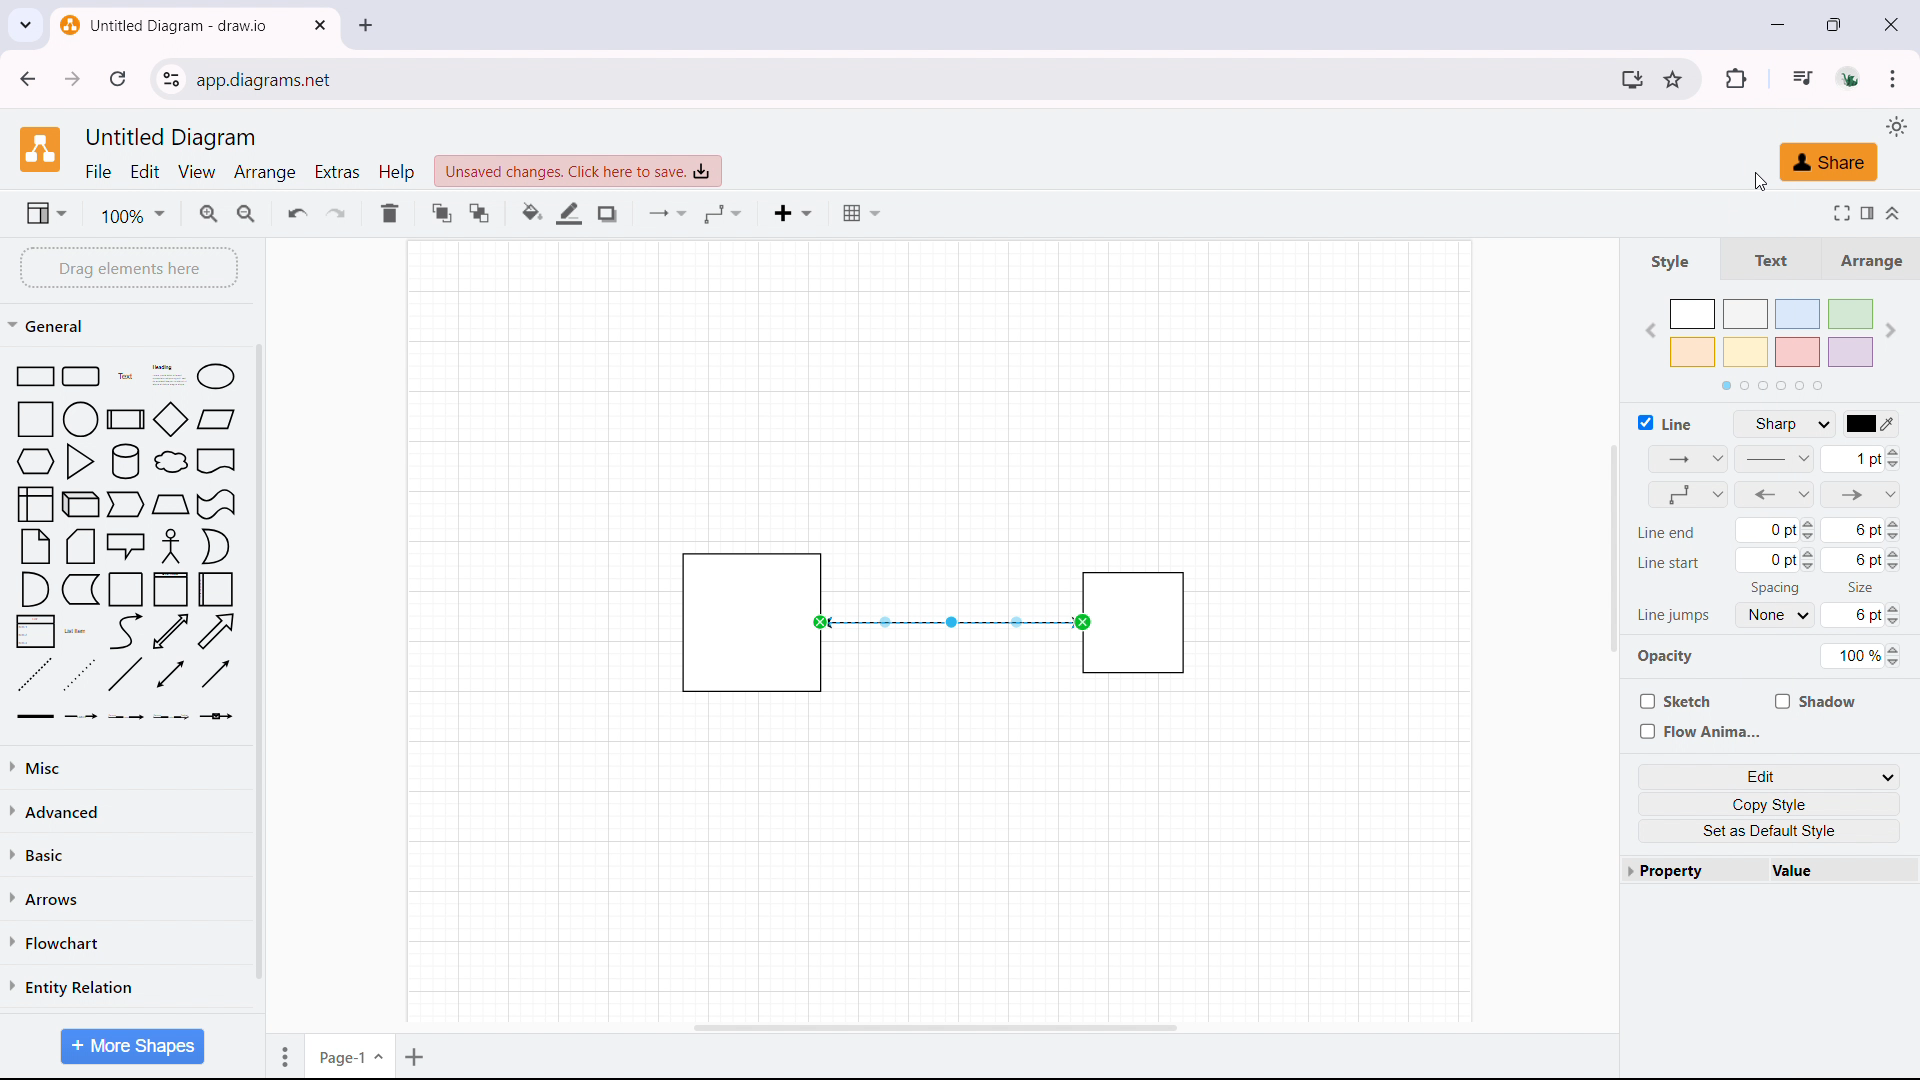 The height and width of the screenshot is (1080, 1920). What do you see at coordinates (936, 1028) in the screenshot?
I see `horizontal scrollbar` at bounding box center [936, 1028].